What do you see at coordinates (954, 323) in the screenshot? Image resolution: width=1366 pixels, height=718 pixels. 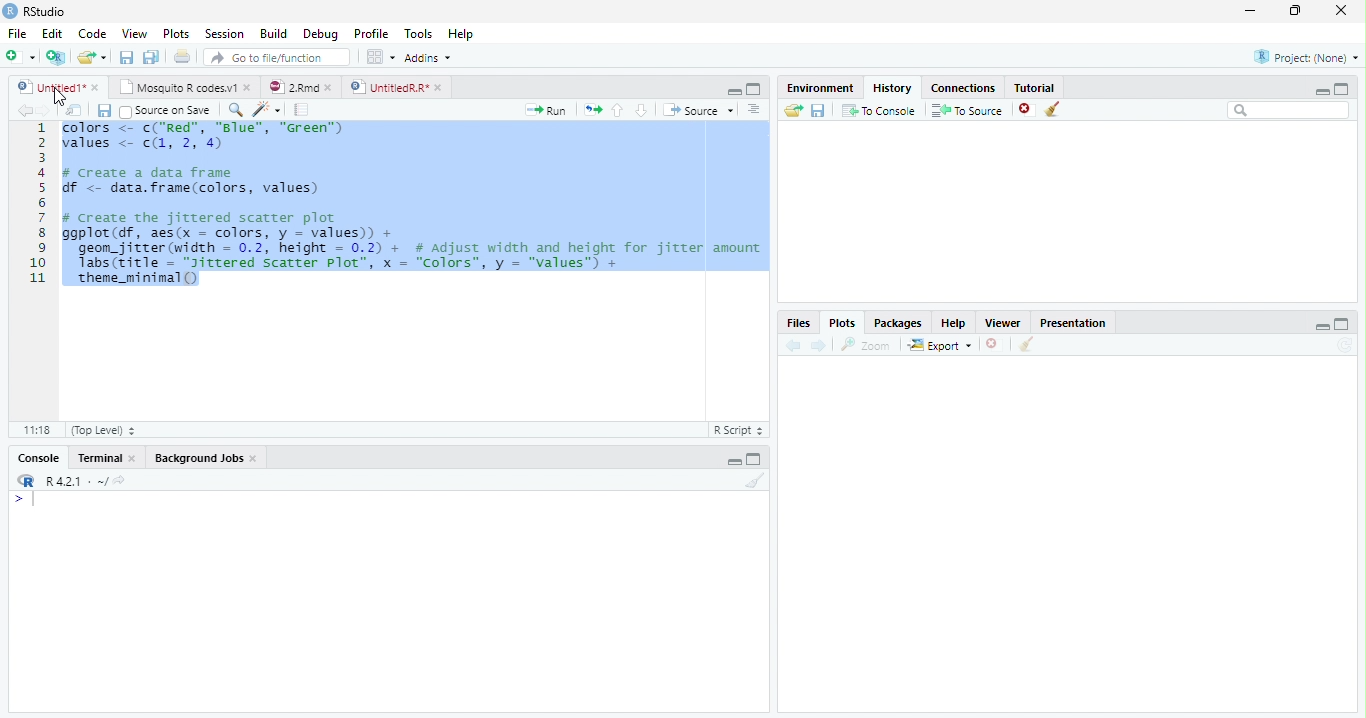 I see `Help` at bounding box center [954, 323].